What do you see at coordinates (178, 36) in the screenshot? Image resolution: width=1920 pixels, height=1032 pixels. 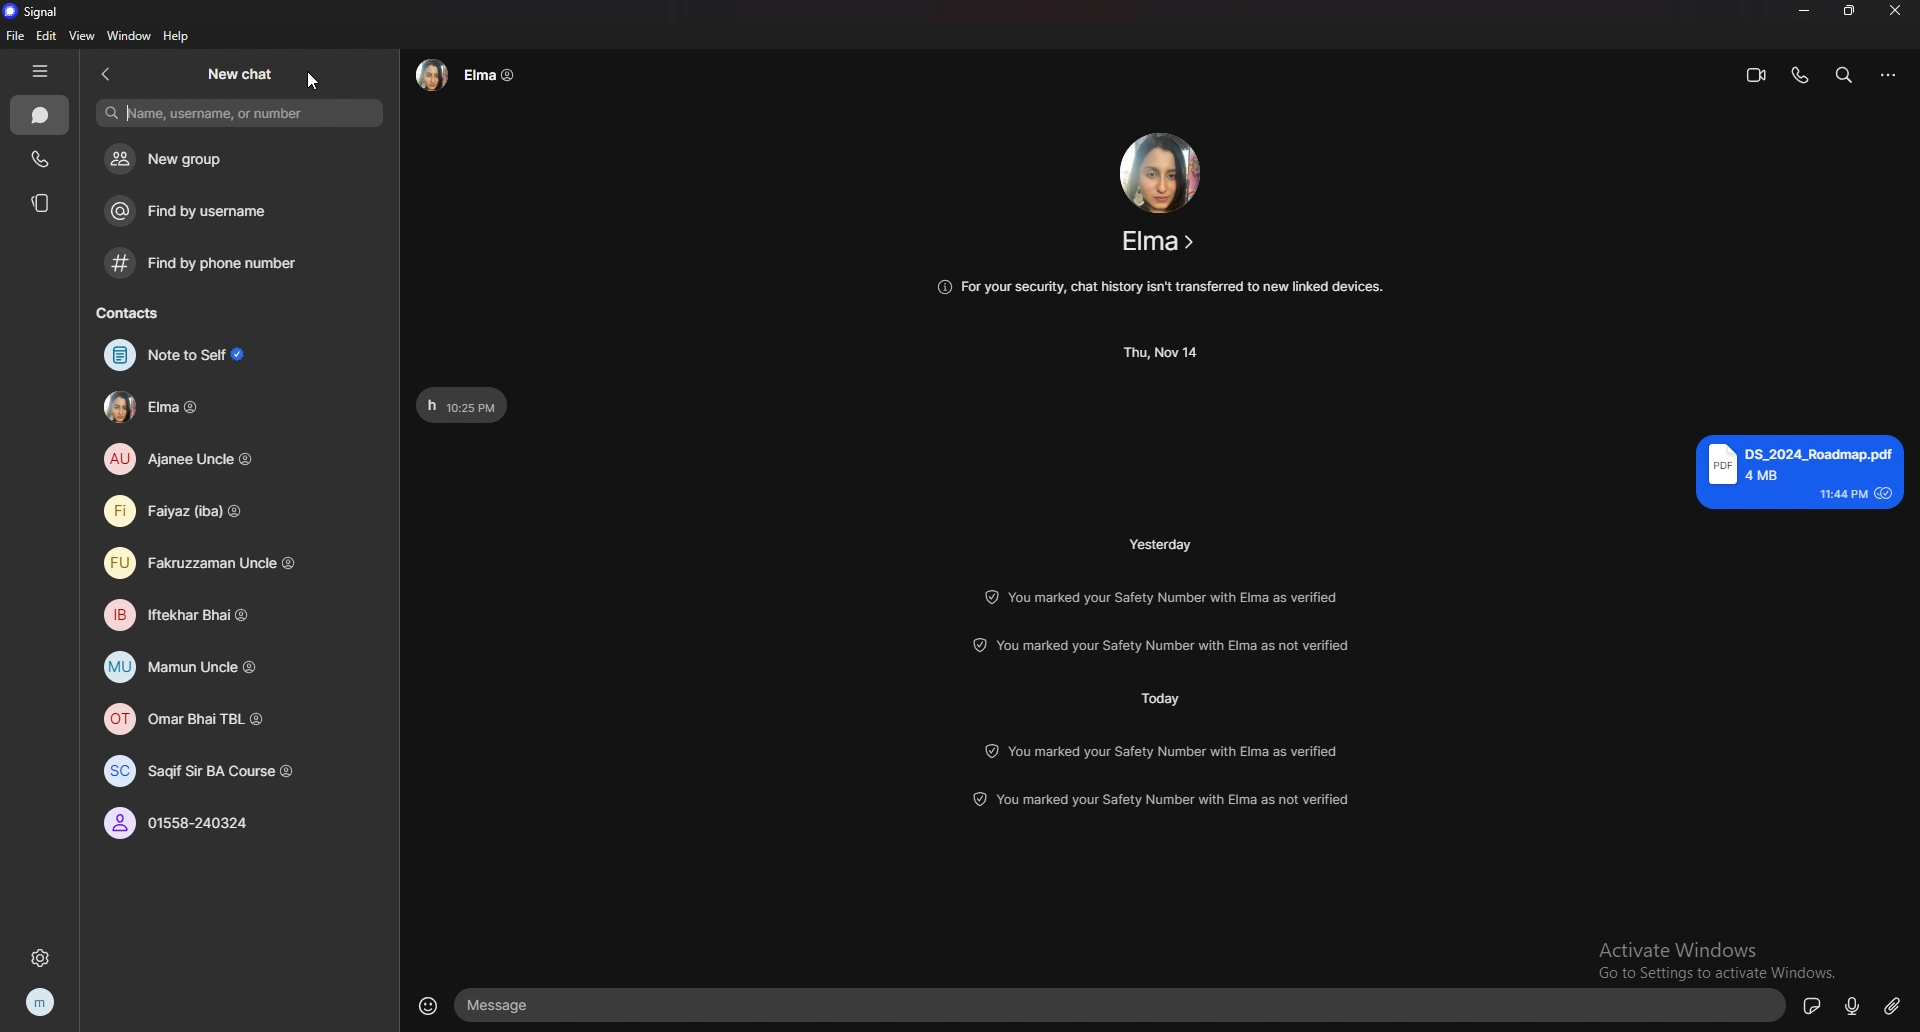 I see `help` at bounding box center [178, 36].